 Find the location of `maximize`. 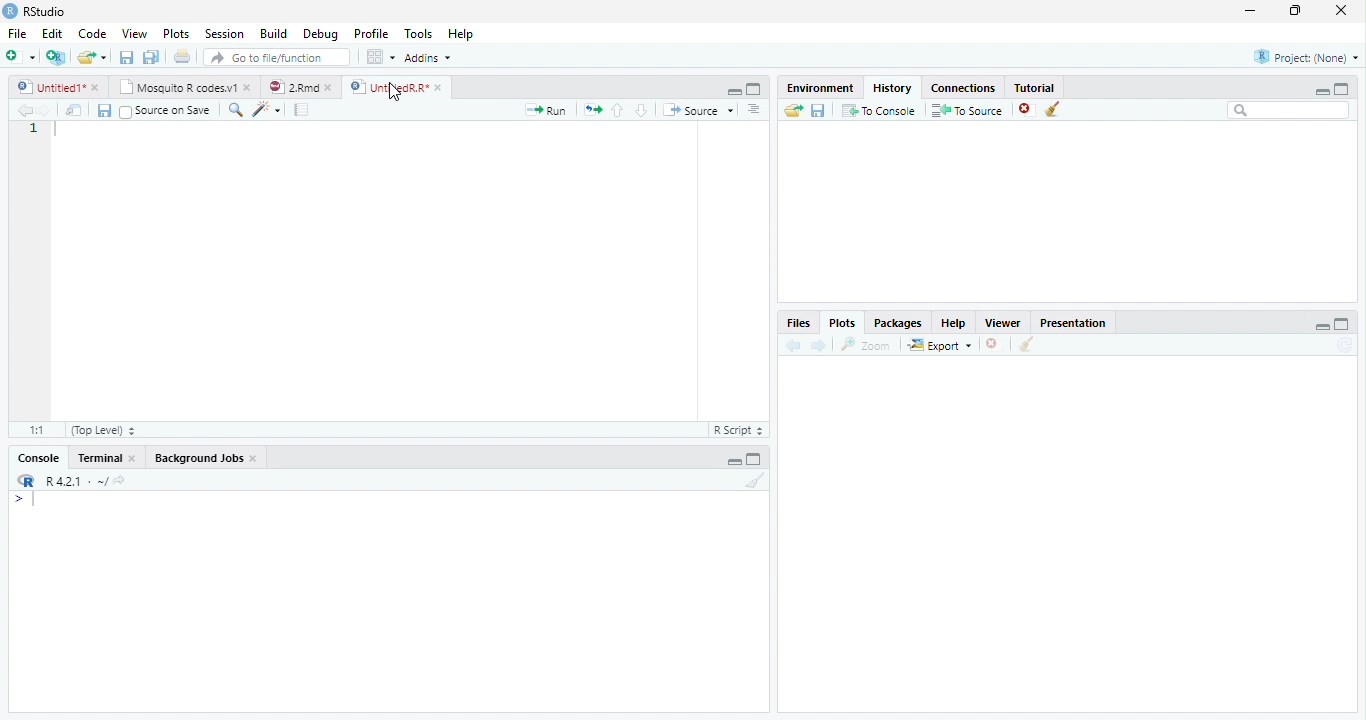

maximize is located at coordinates (1342, 89).